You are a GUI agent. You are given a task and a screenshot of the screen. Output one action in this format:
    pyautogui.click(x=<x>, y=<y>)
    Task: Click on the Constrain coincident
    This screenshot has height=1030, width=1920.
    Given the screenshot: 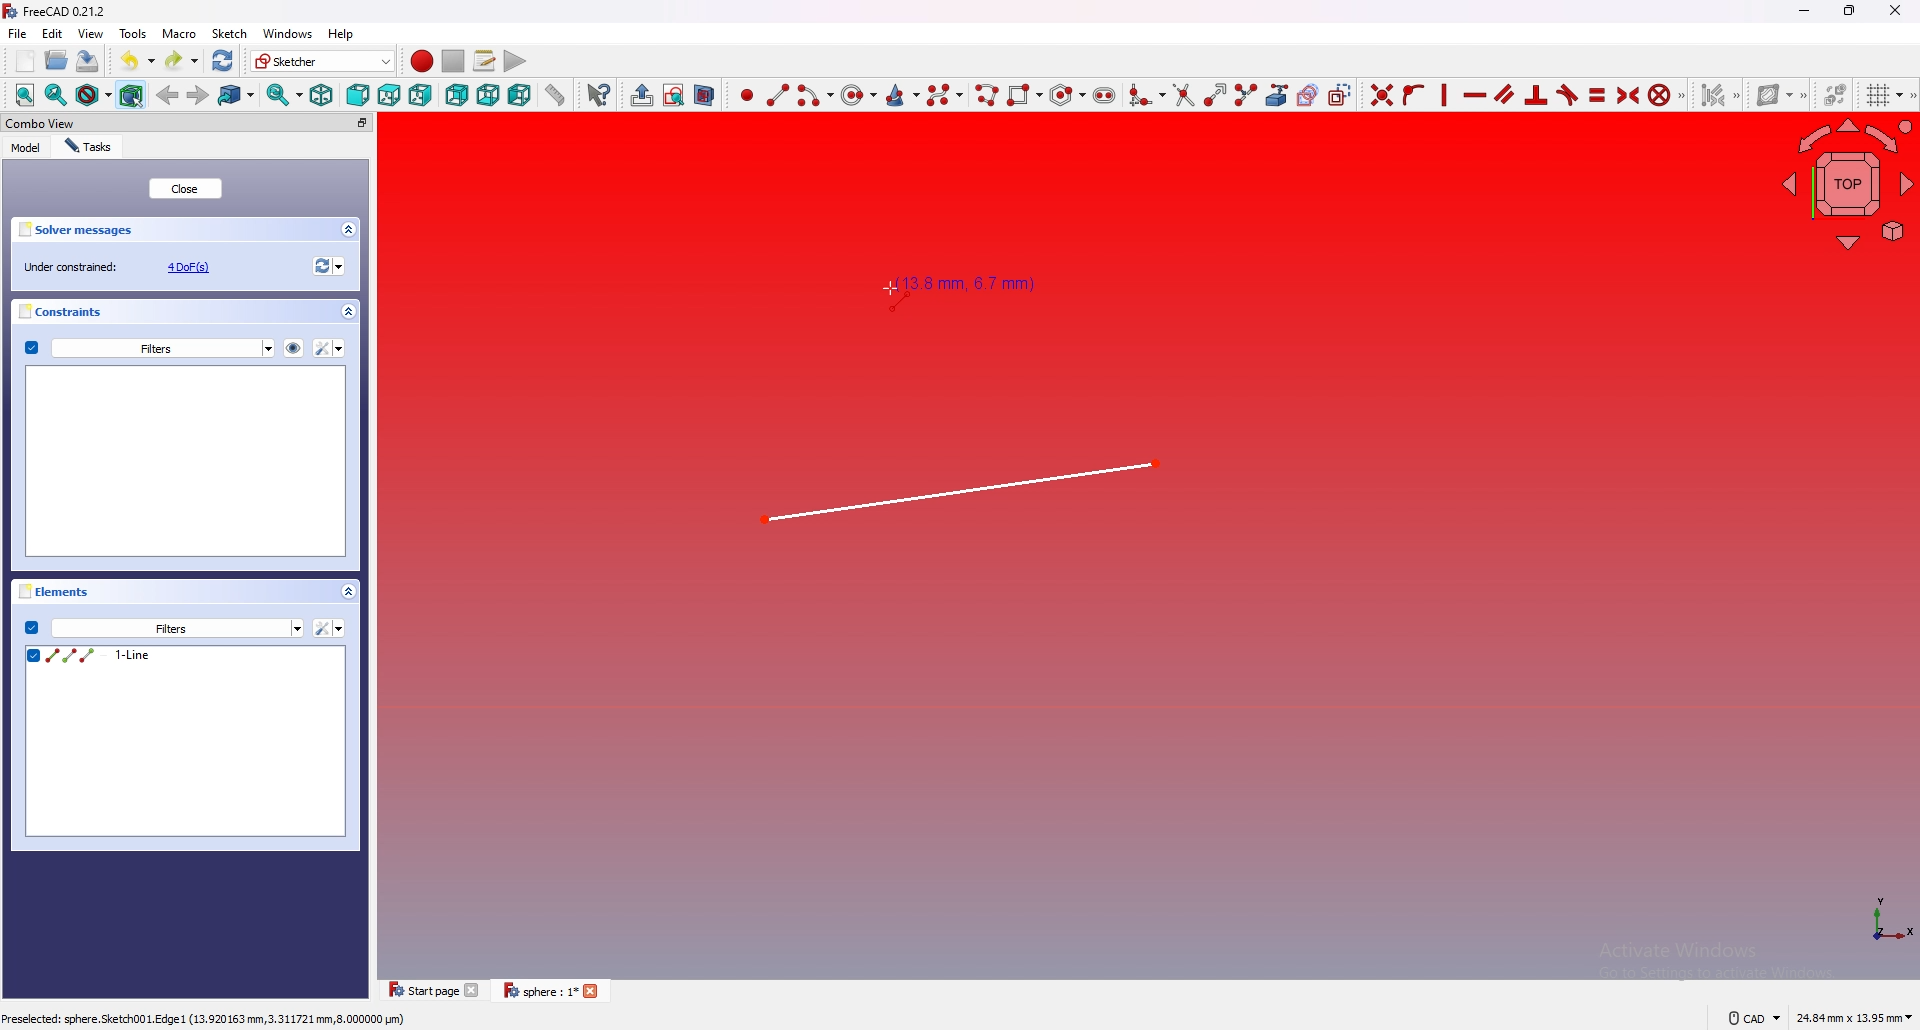 What is the action you would take?
    pyautogui.click(x=1378, y=94)
    